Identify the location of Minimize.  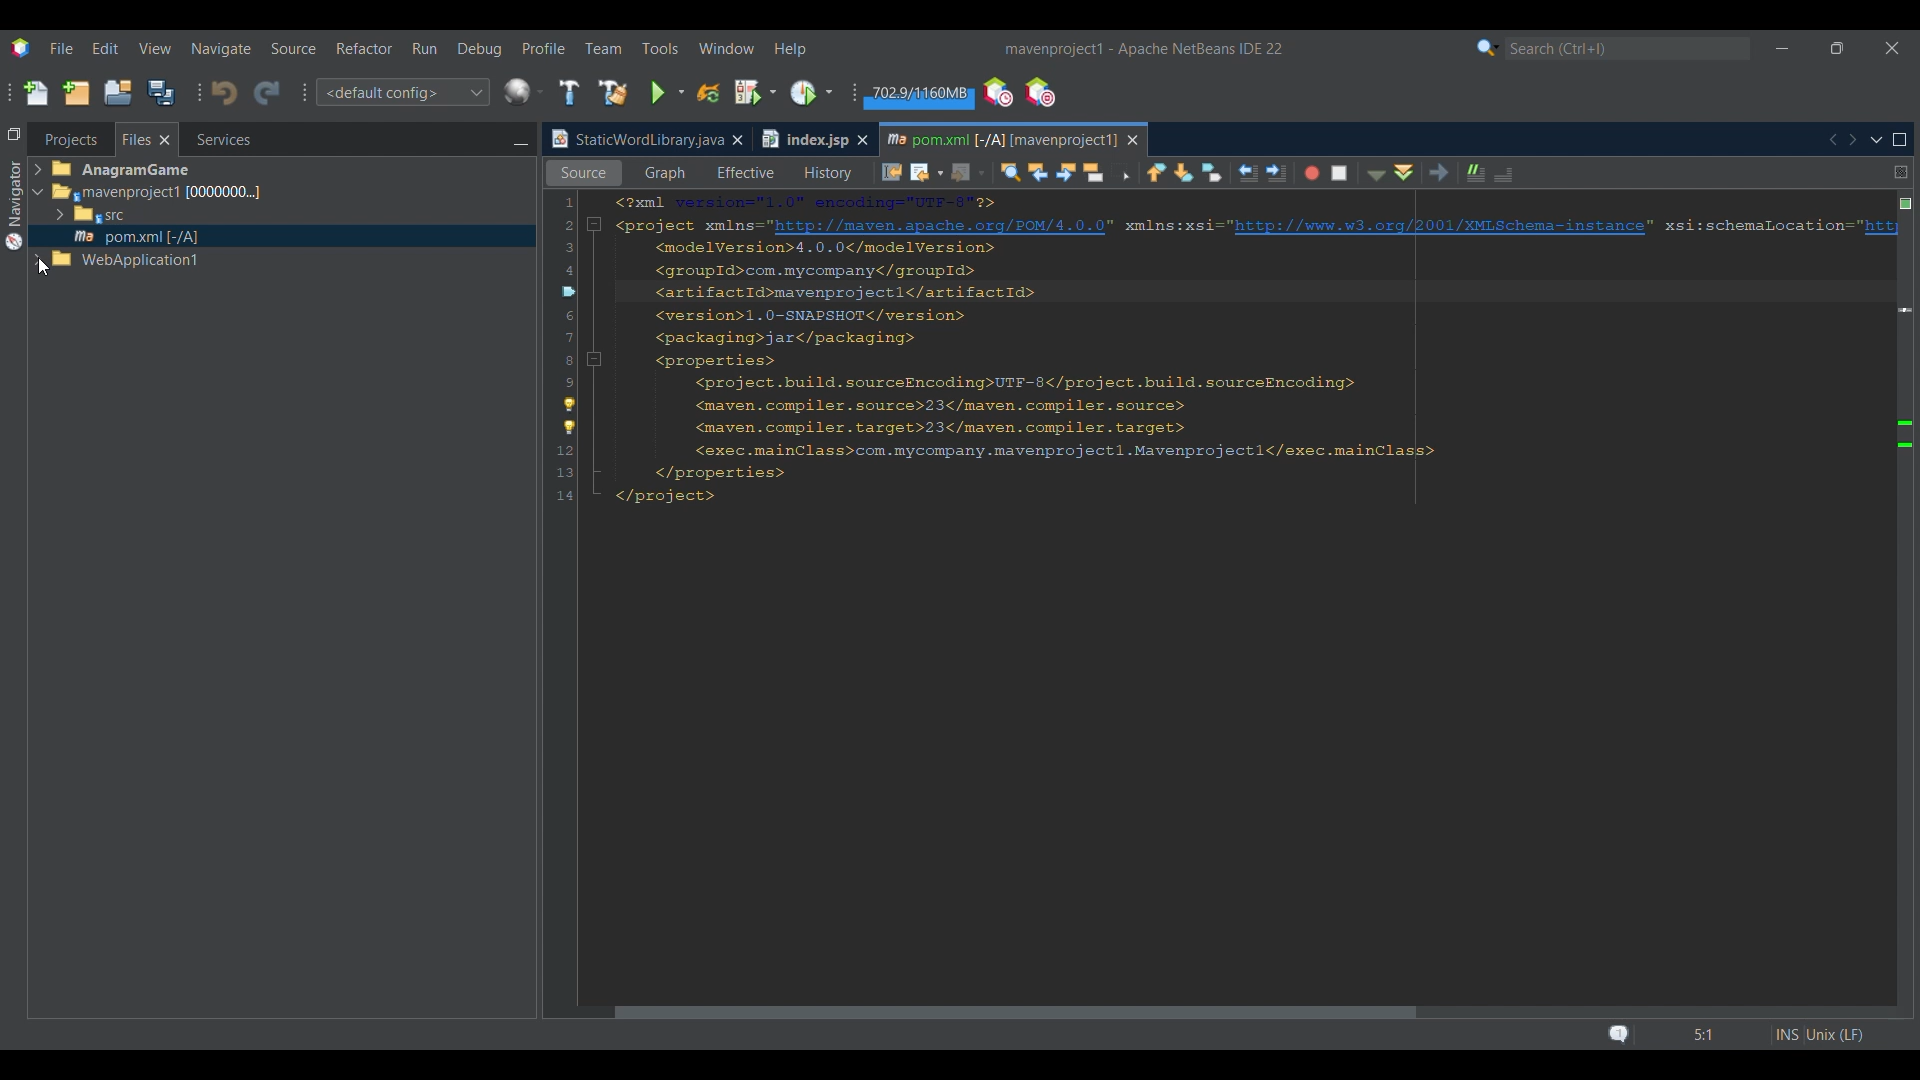
(1782, 49).